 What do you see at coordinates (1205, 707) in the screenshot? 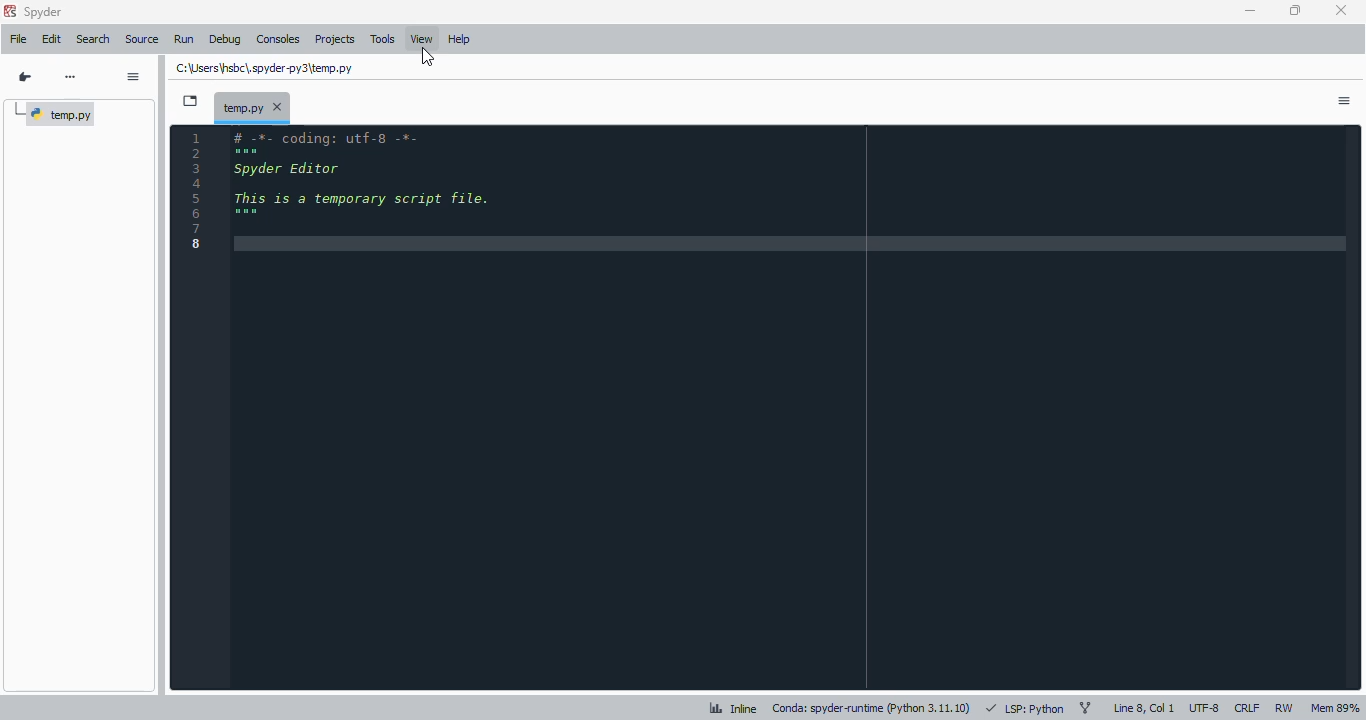
I see `UTF-8` at bounding box center [1205, 707].